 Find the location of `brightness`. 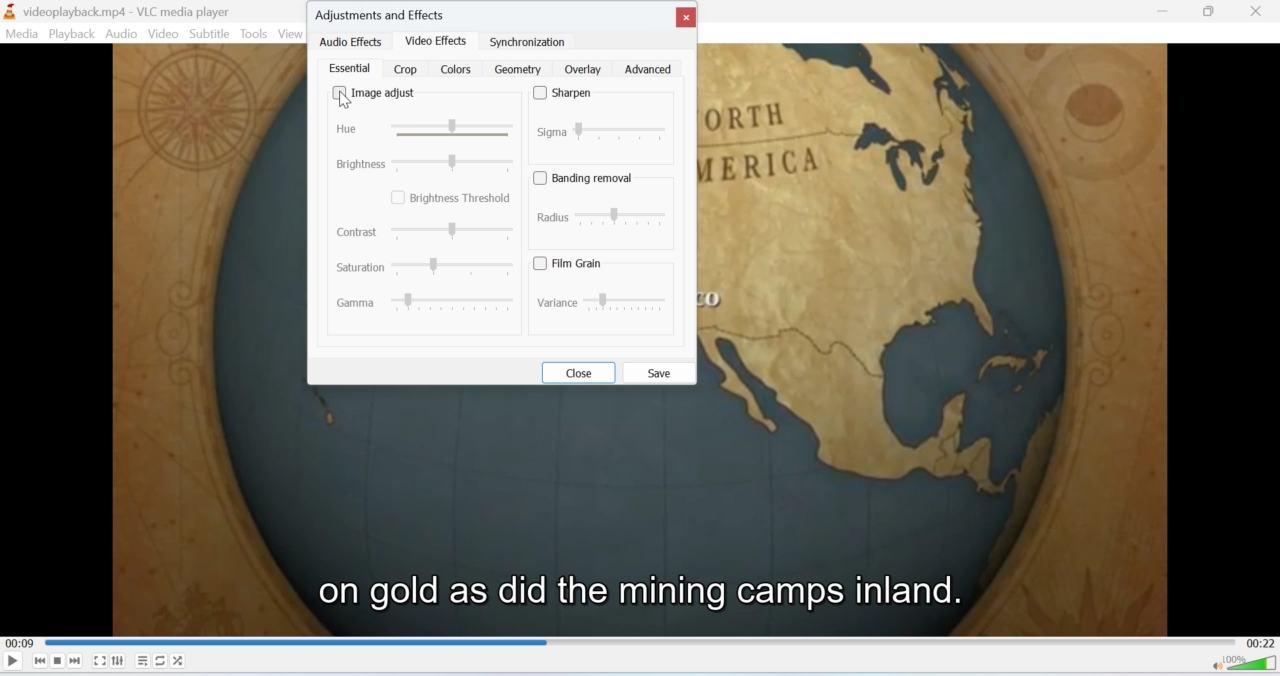

brightness is located at coordinates (419, 164).